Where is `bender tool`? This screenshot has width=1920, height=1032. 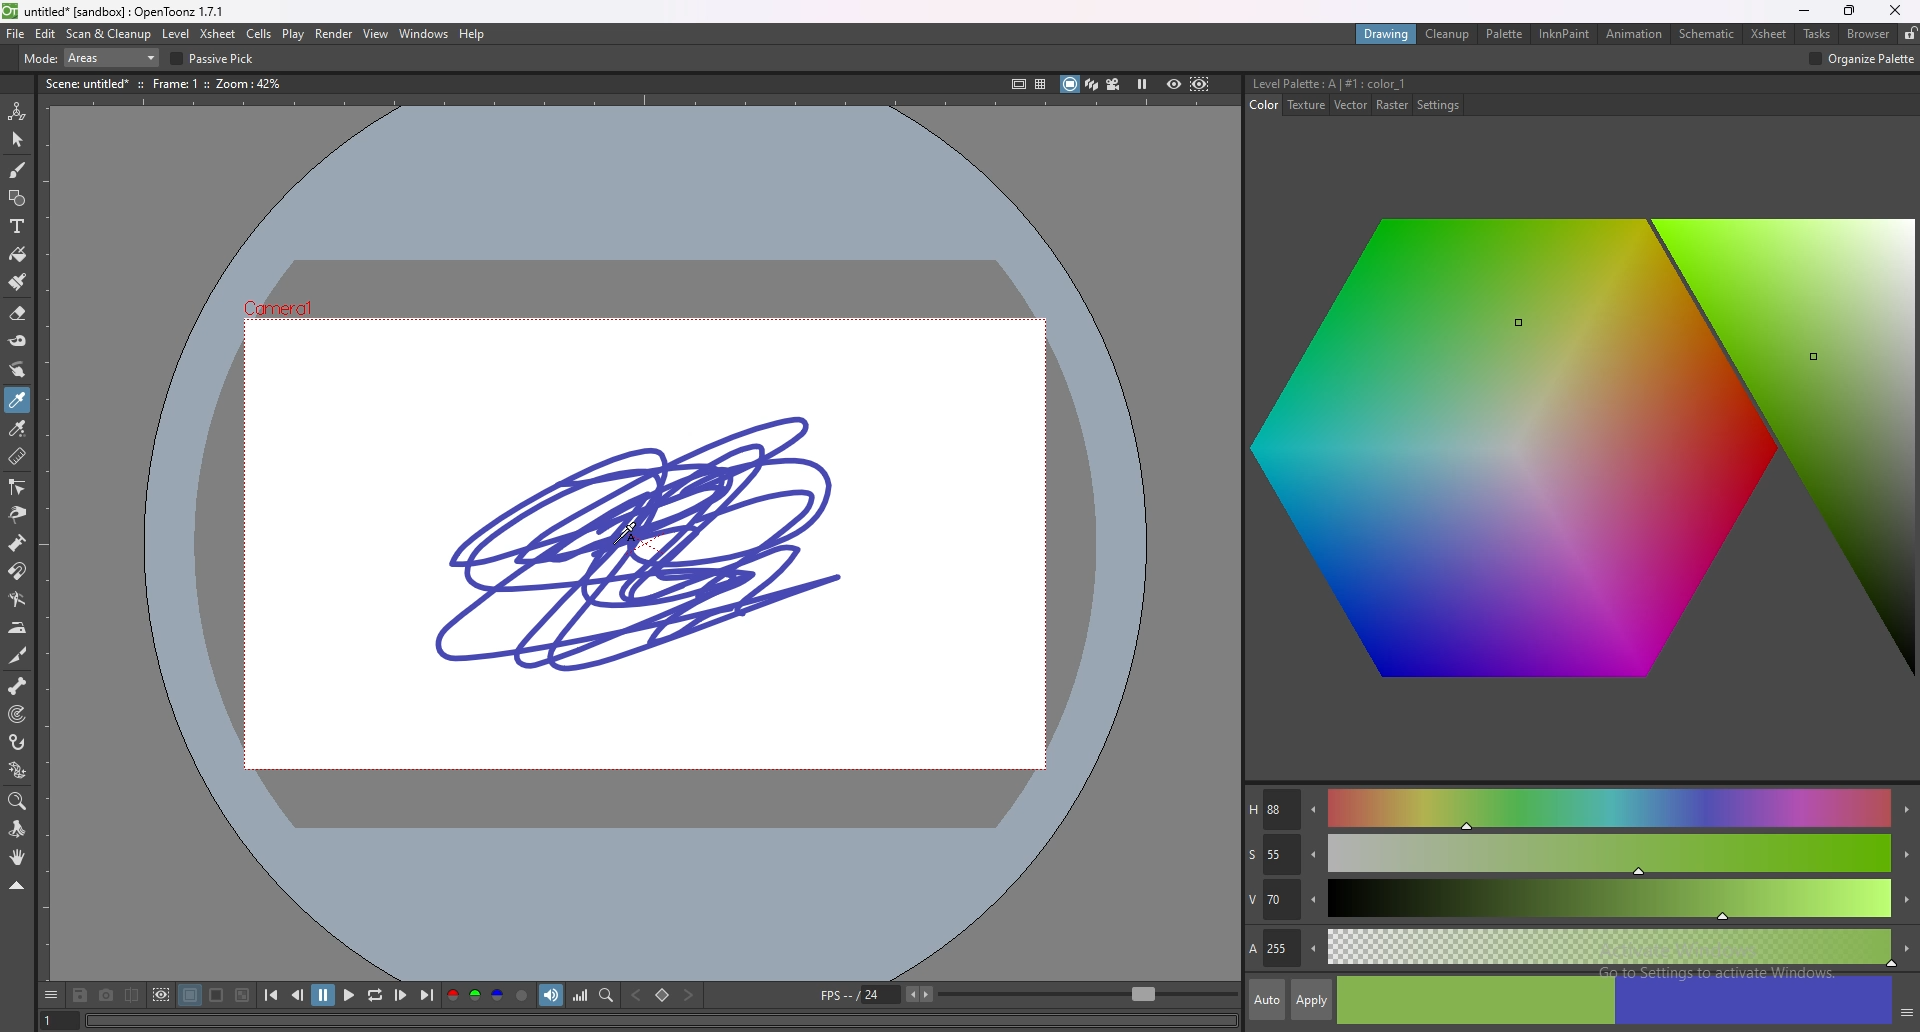 bender tool is located at coordinates (16, 598).